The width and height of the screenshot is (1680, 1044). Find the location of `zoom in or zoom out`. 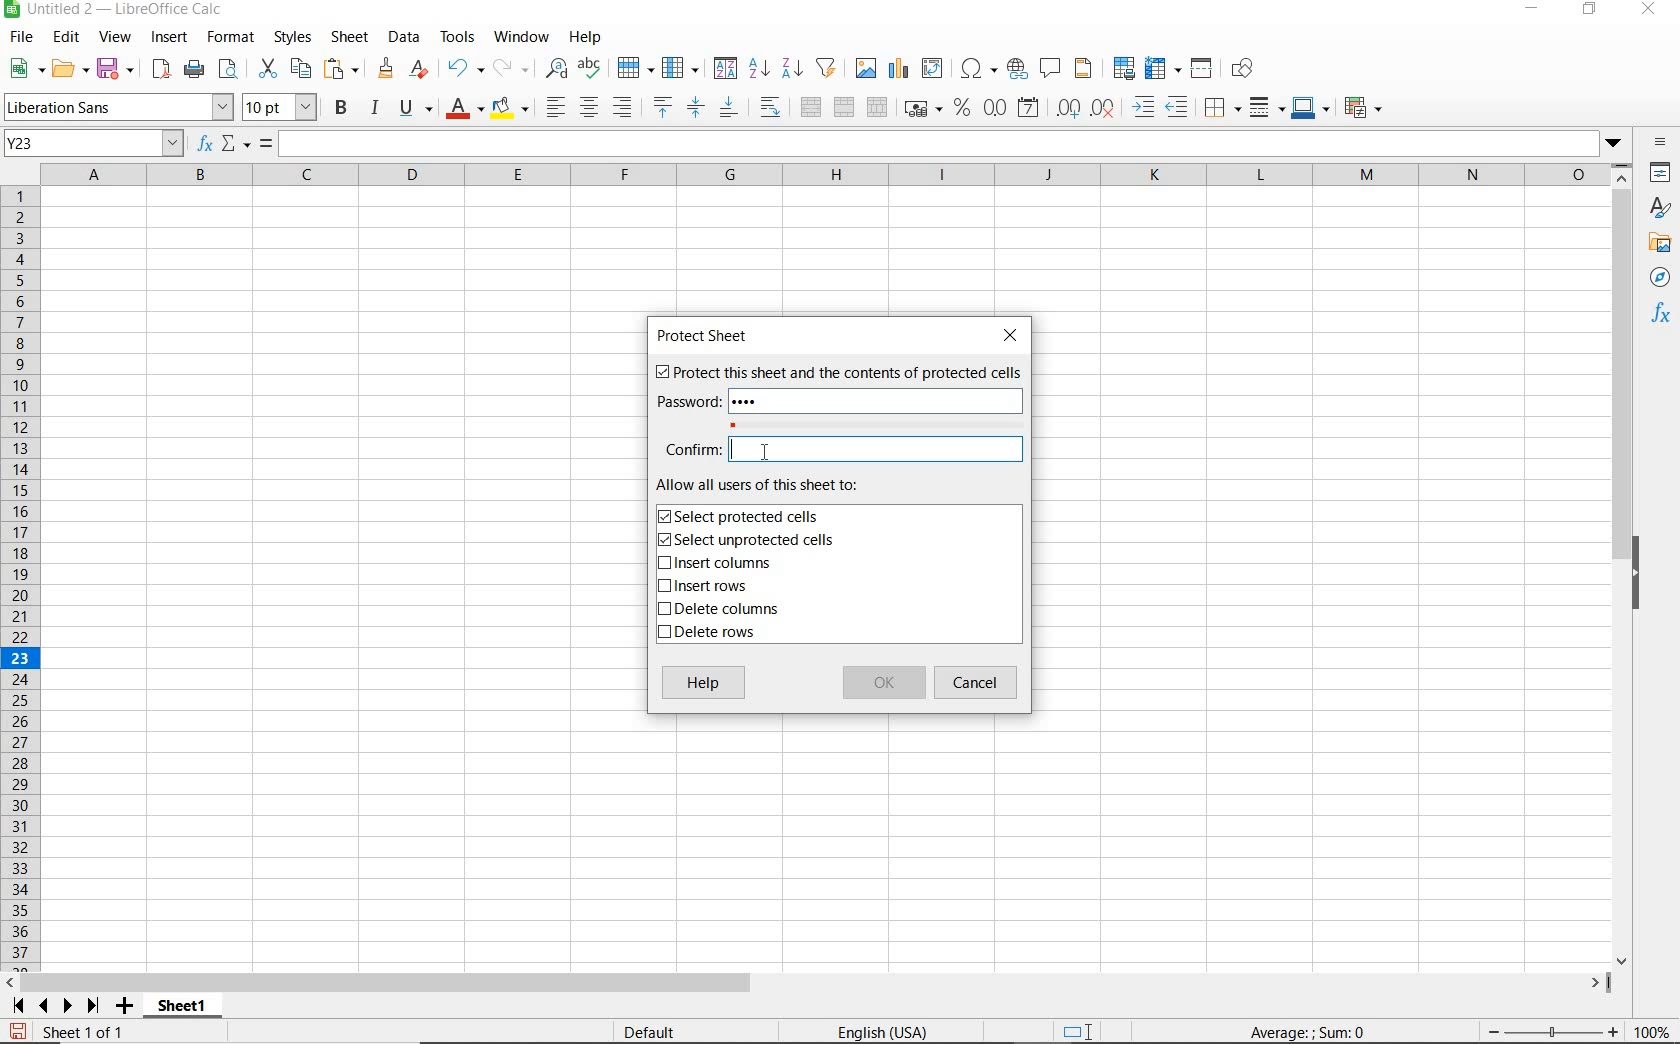

zoom in or zoom out is located at coordinates (1543, 1029).